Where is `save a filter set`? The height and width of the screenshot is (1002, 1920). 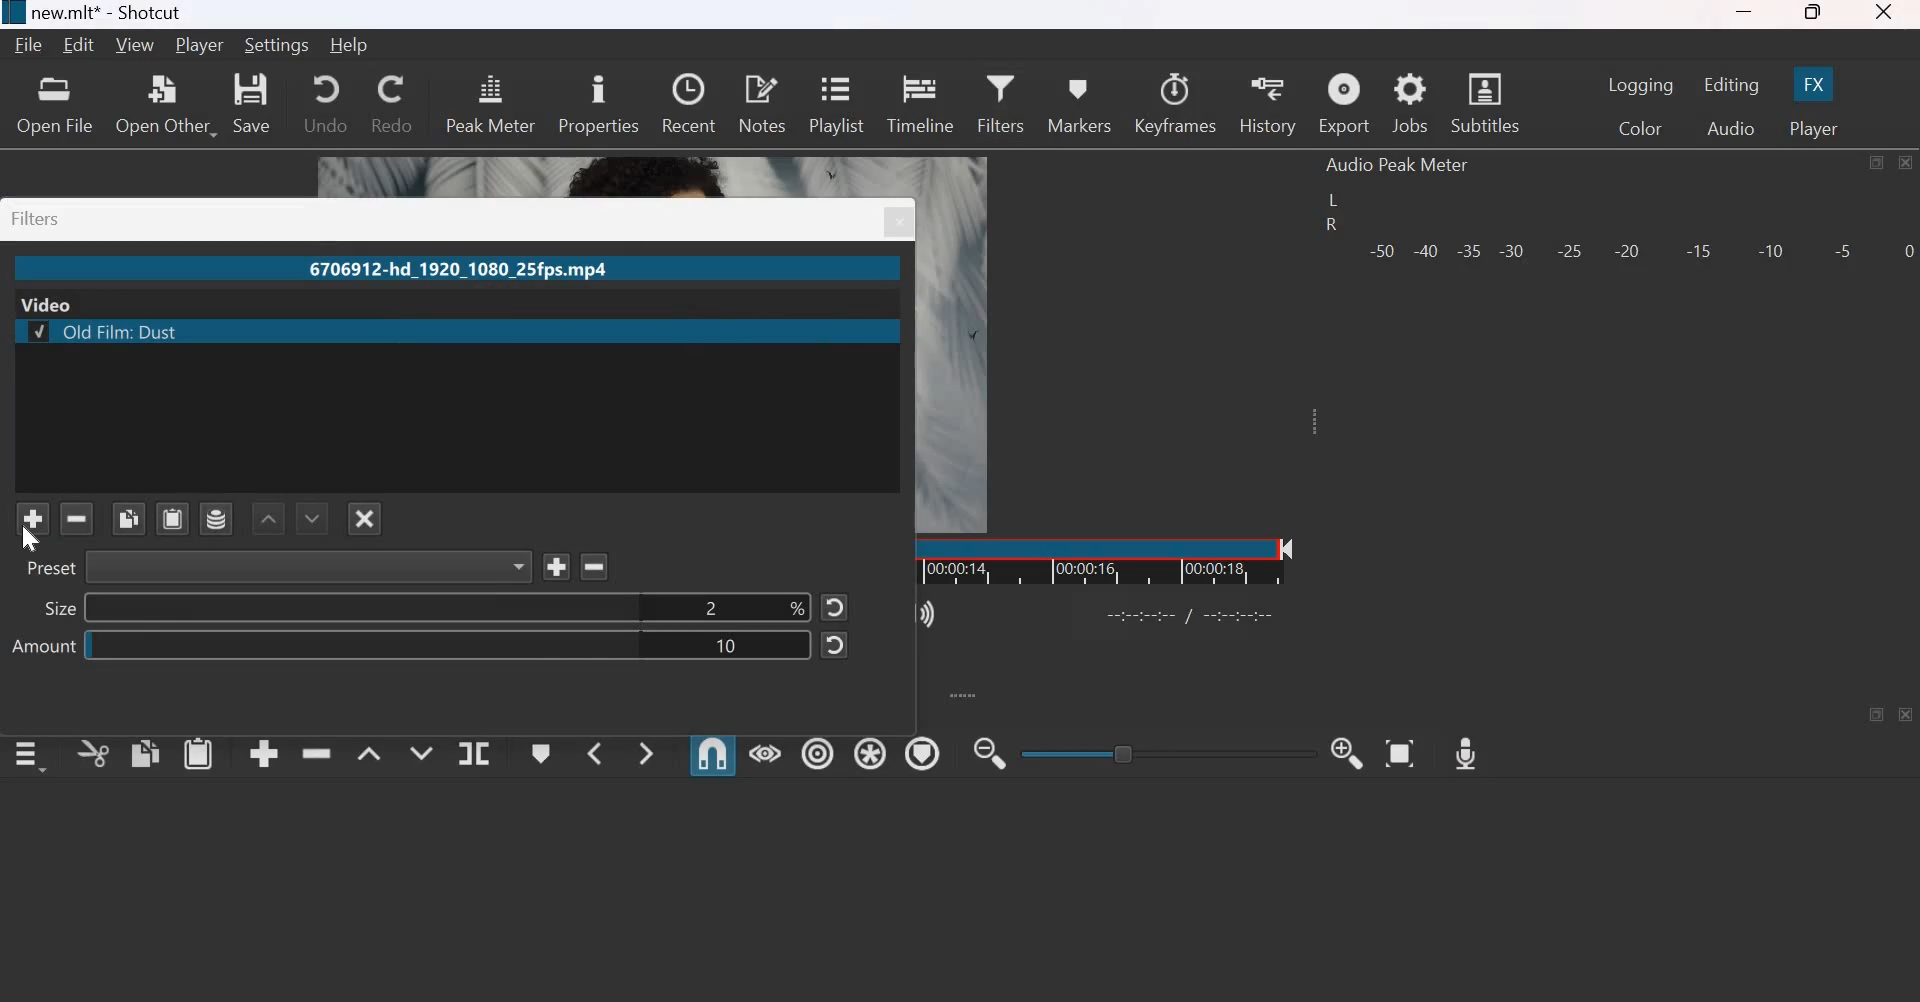
save a filter set is located at coordinates (217, 518).